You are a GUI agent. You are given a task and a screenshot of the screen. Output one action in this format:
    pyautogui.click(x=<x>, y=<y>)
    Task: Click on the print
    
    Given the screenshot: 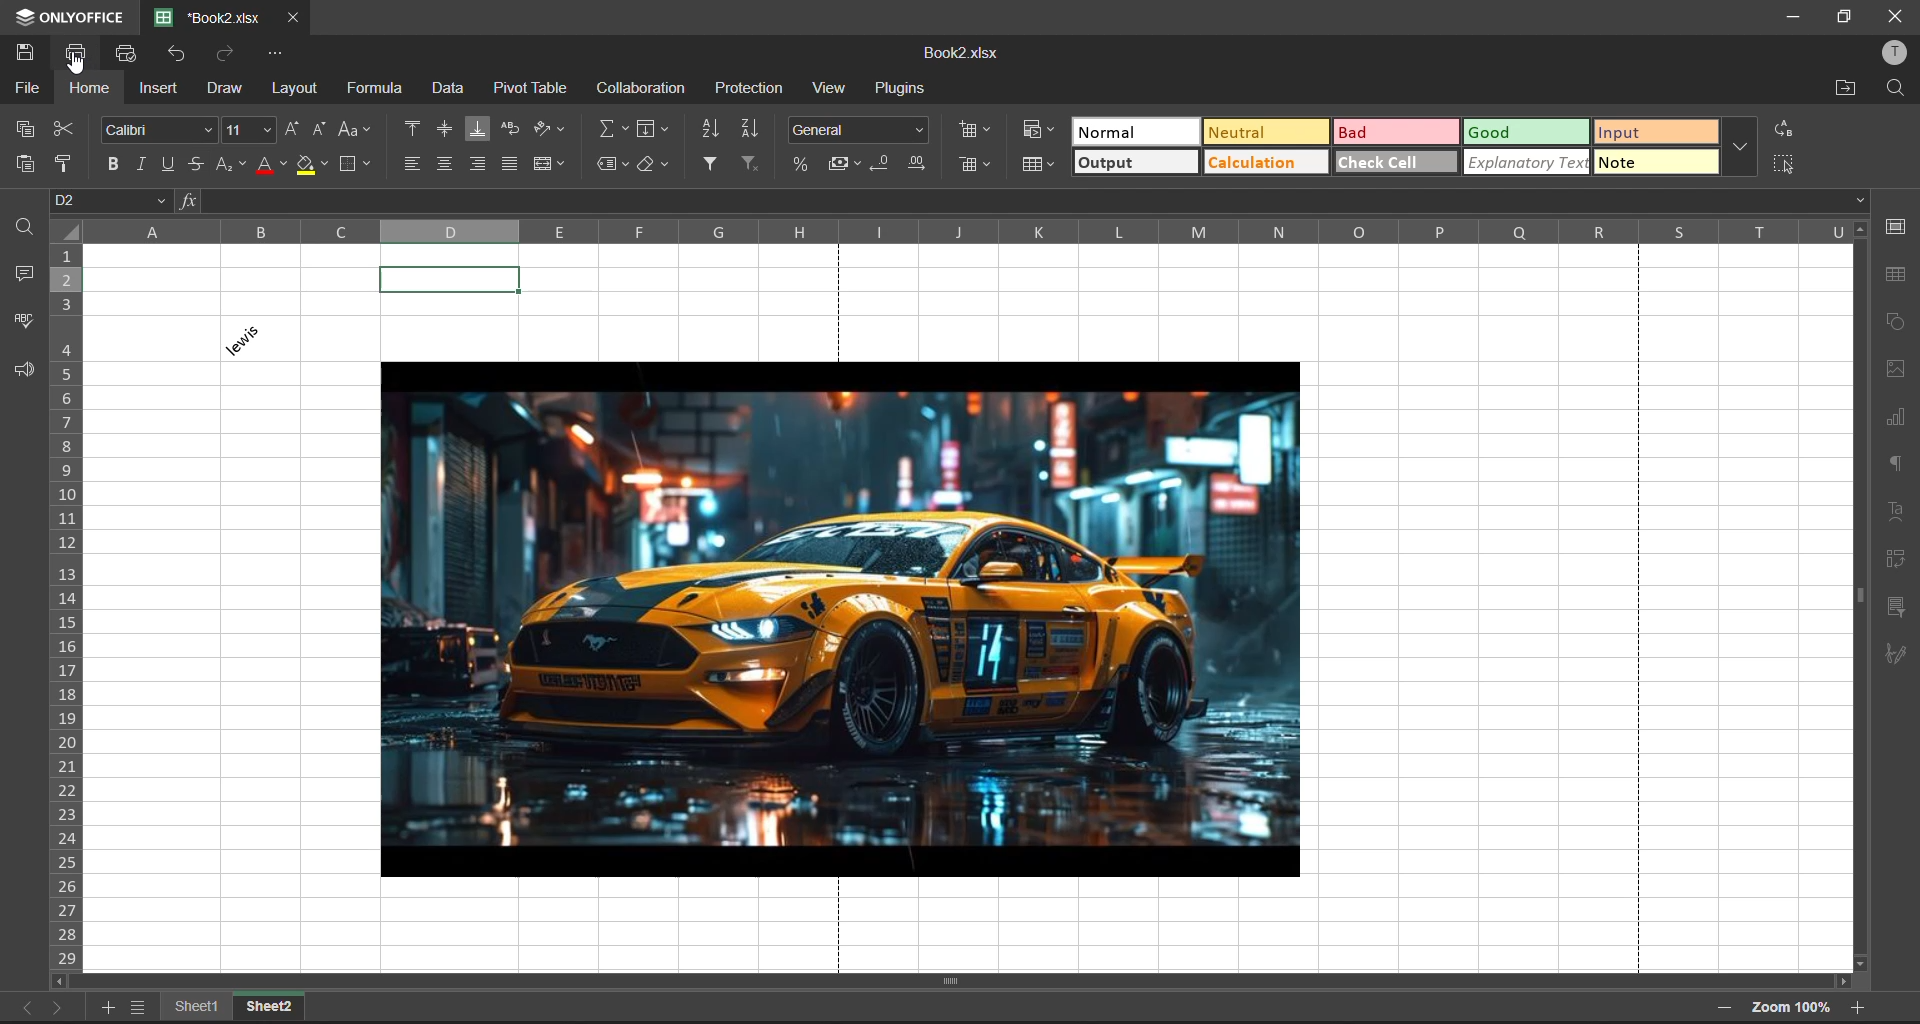 What is the action you would take?
    pyautogui.click(x=84, y=53)
    